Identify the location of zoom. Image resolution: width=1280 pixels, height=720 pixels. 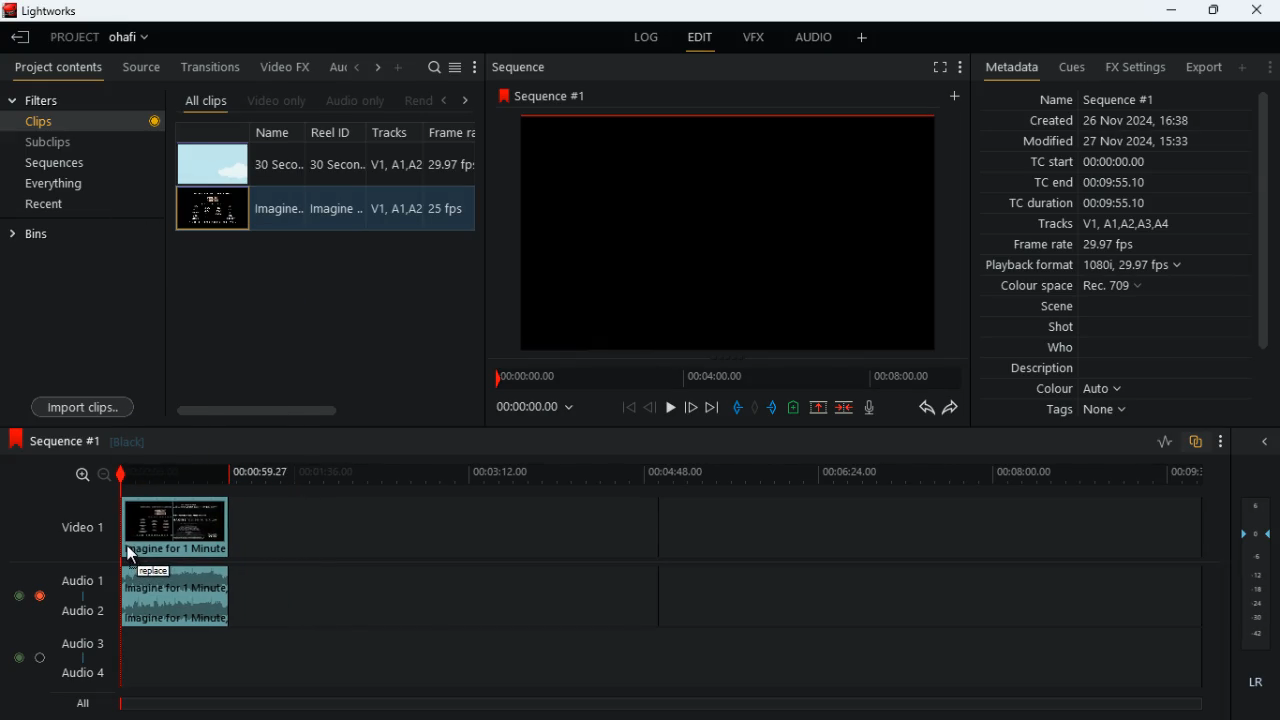
(92, 474).